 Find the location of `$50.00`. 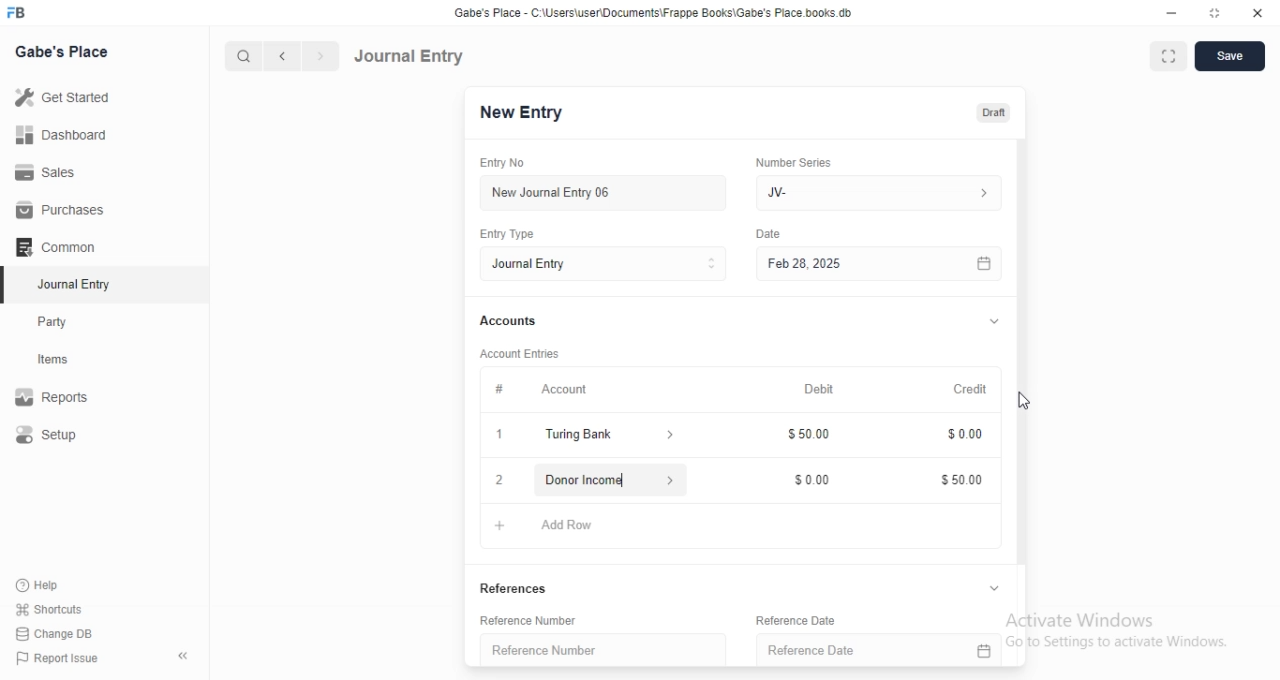

$50.00 is located at coordinates (816, 432).